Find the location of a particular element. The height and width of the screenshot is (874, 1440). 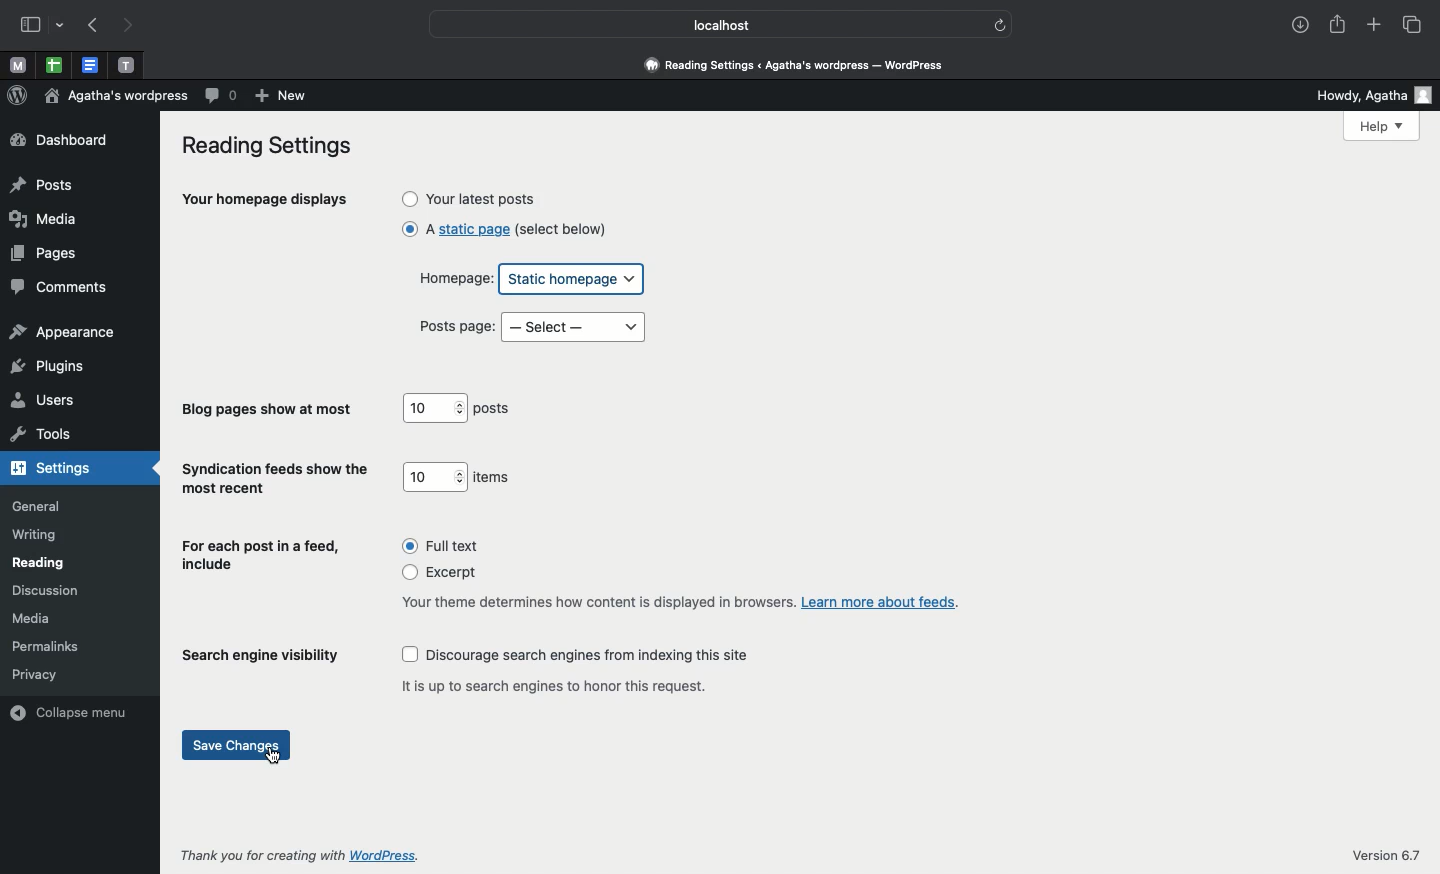

reading settings < Agatha's wordpress - wordpress is located at coordinates (805, 66).